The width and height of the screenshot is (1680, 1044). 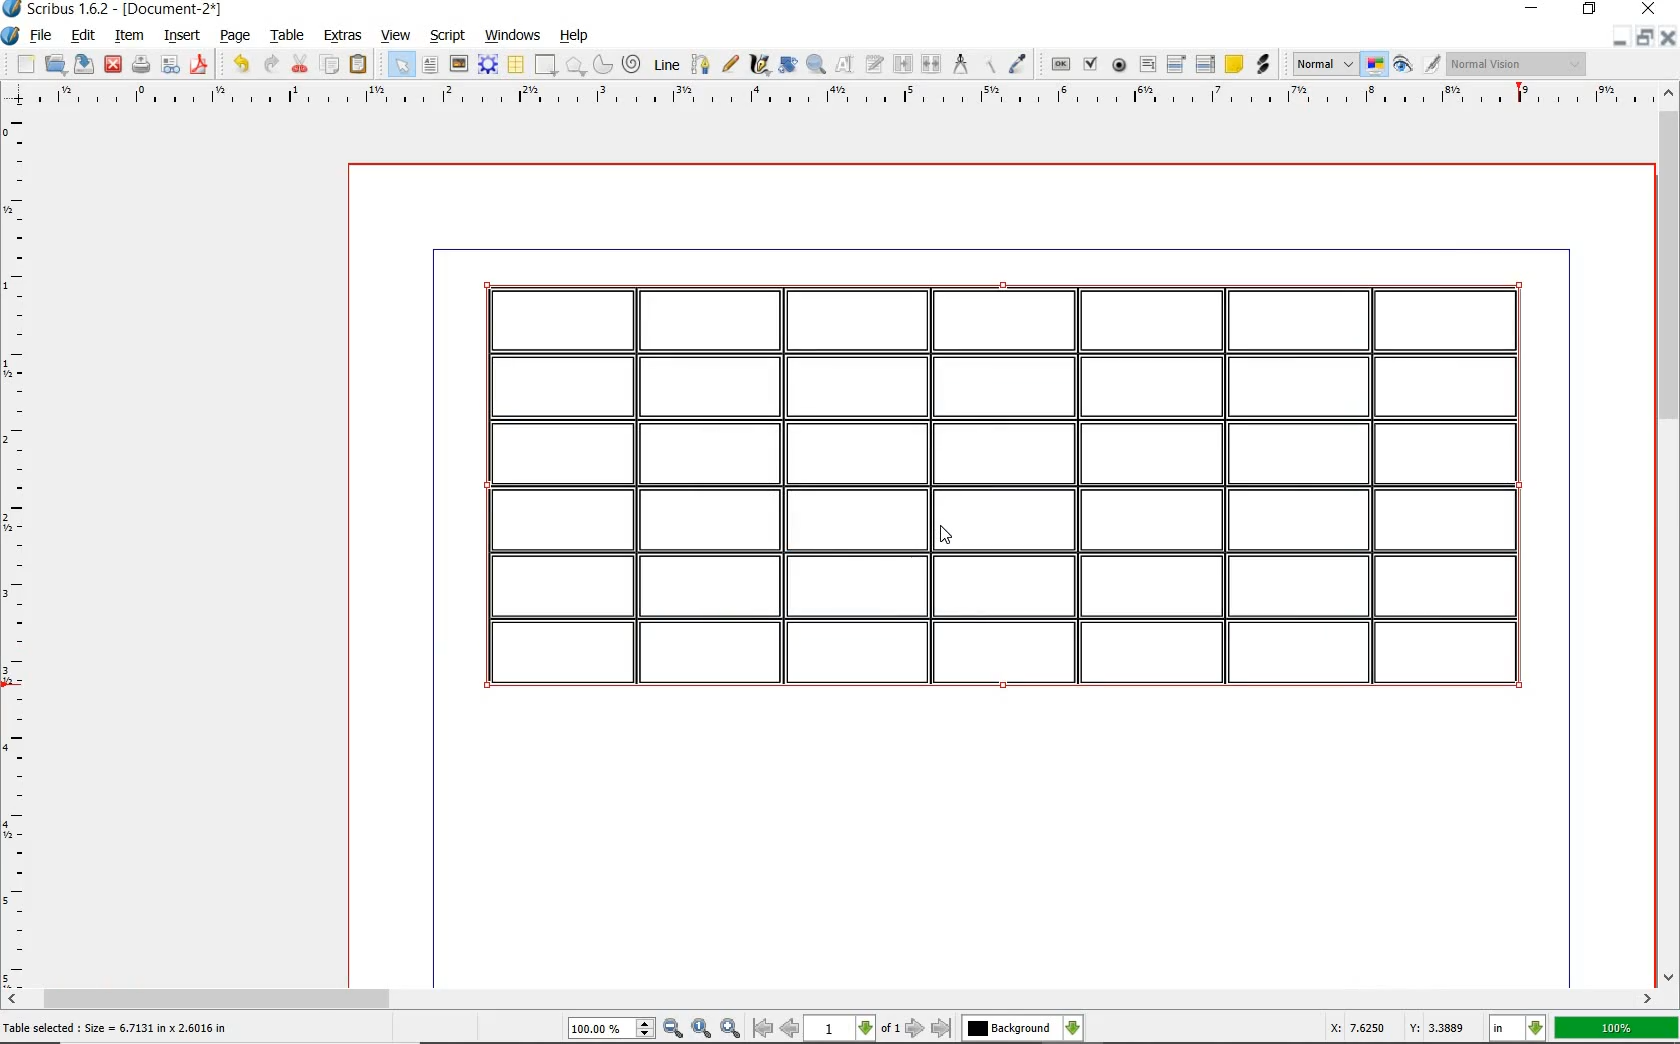 I want to click on windows, so click(x=515, y=37).